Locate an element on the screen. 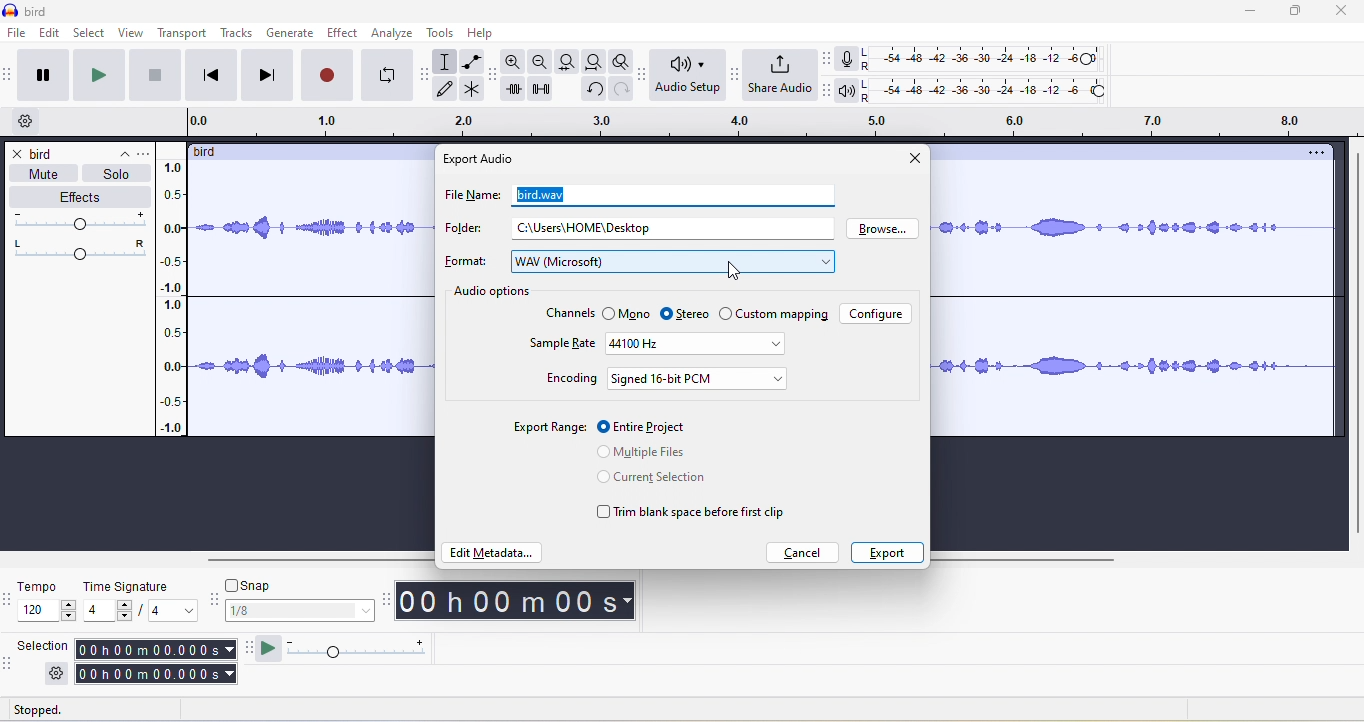  export audio is located at coordinates (482, 159).